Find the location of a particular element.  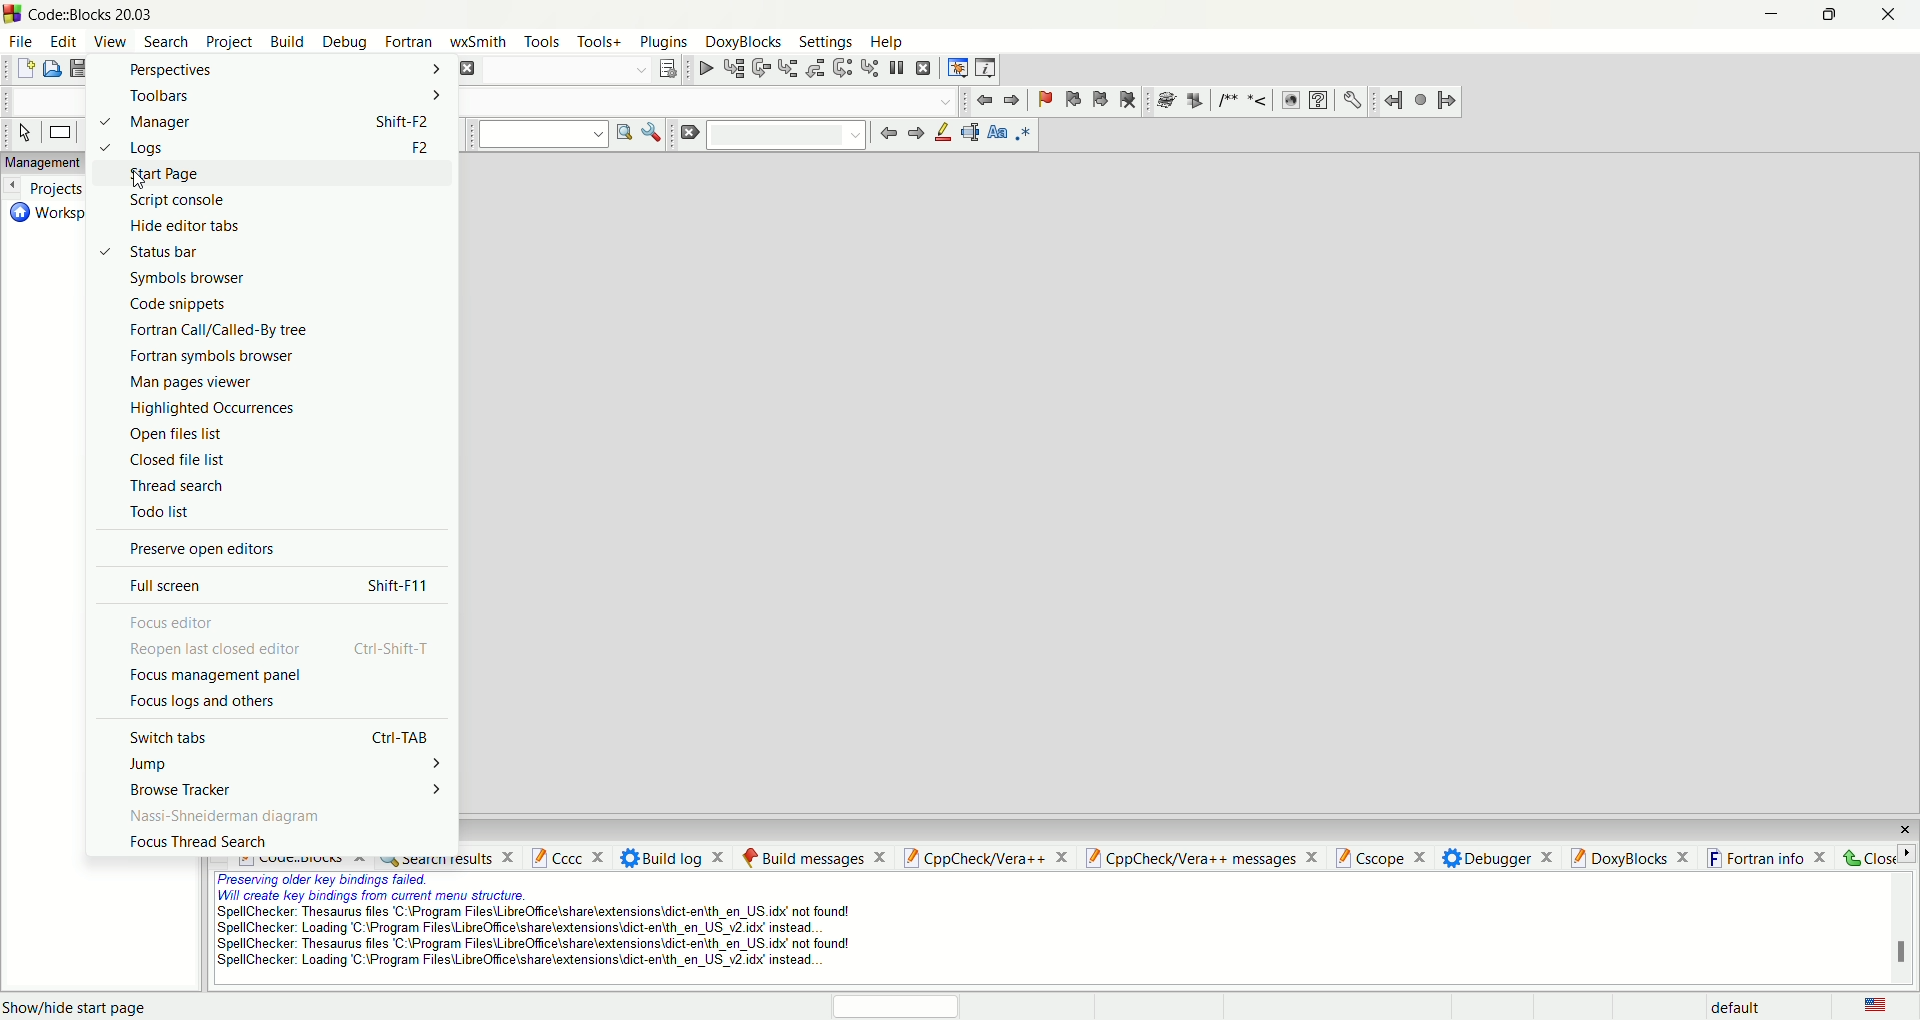

focus editor is located at coordinates (173, 624).